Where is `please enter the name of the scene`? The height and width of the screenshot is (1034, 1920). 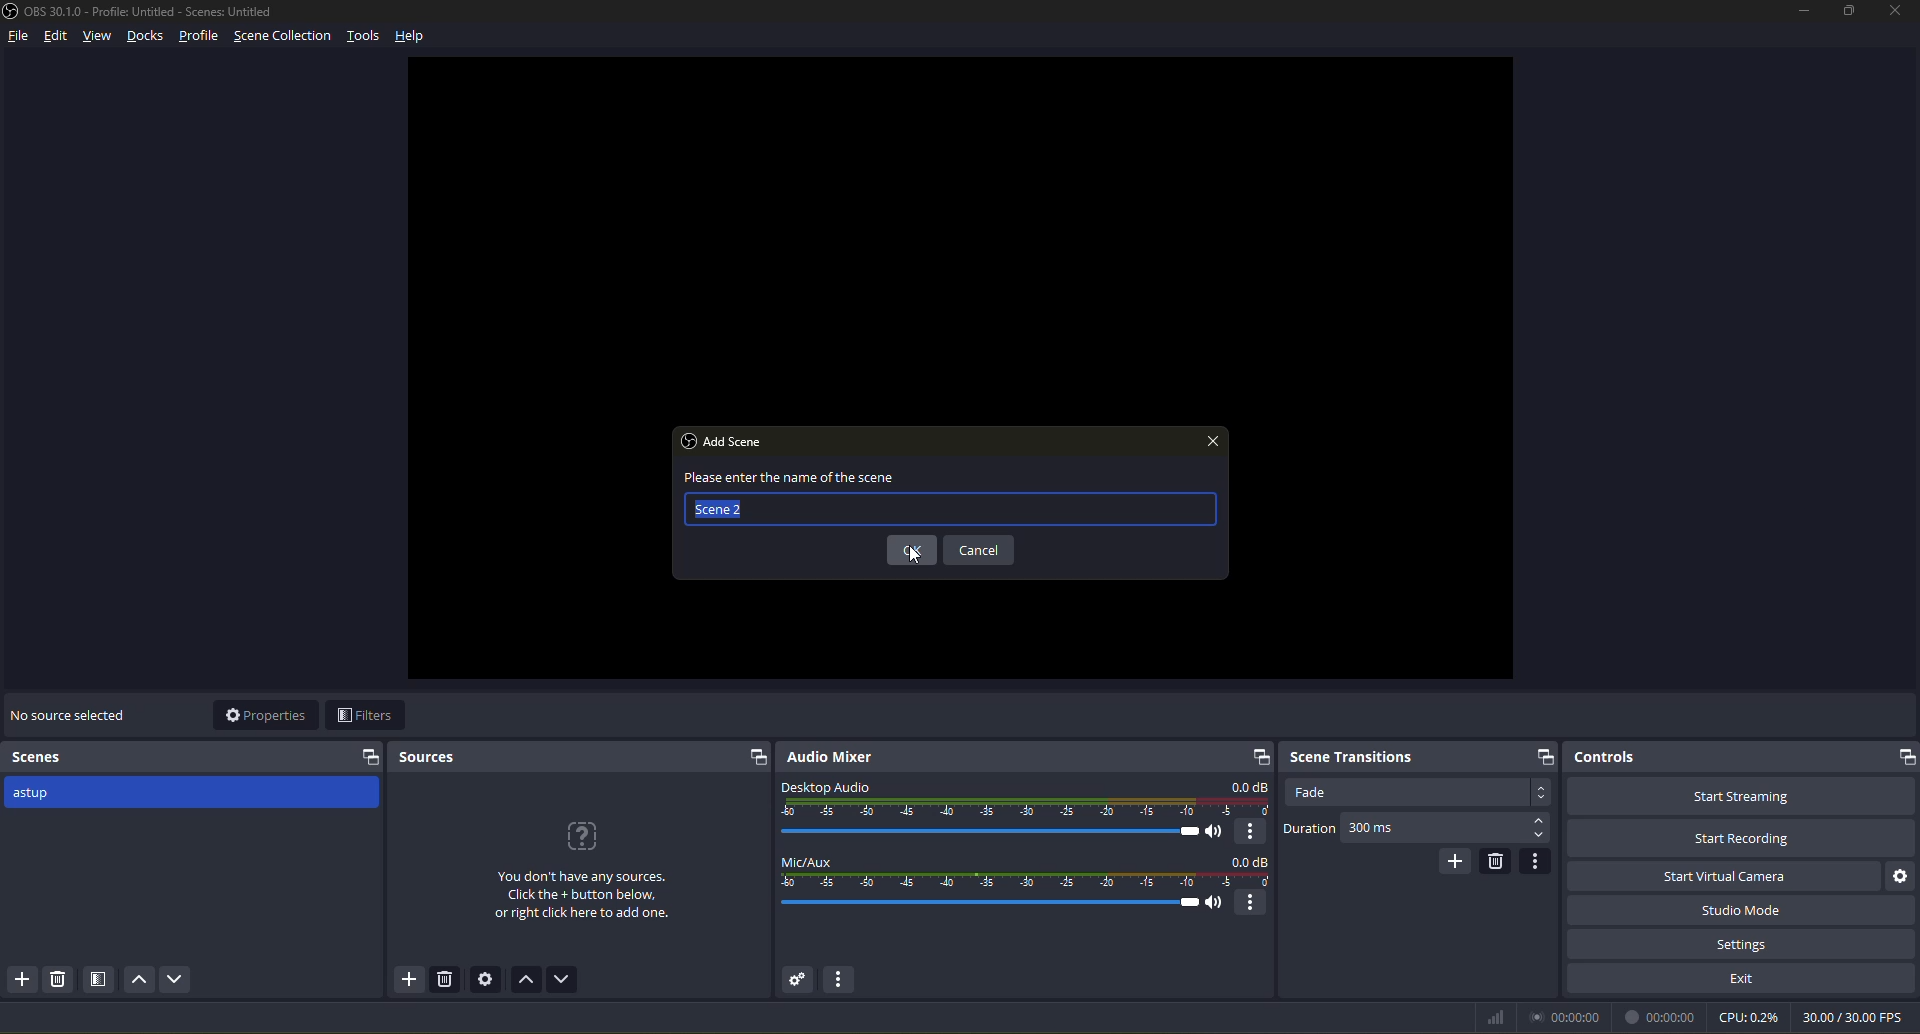 please enter the name of the scene is located at coordinates (803, 478).